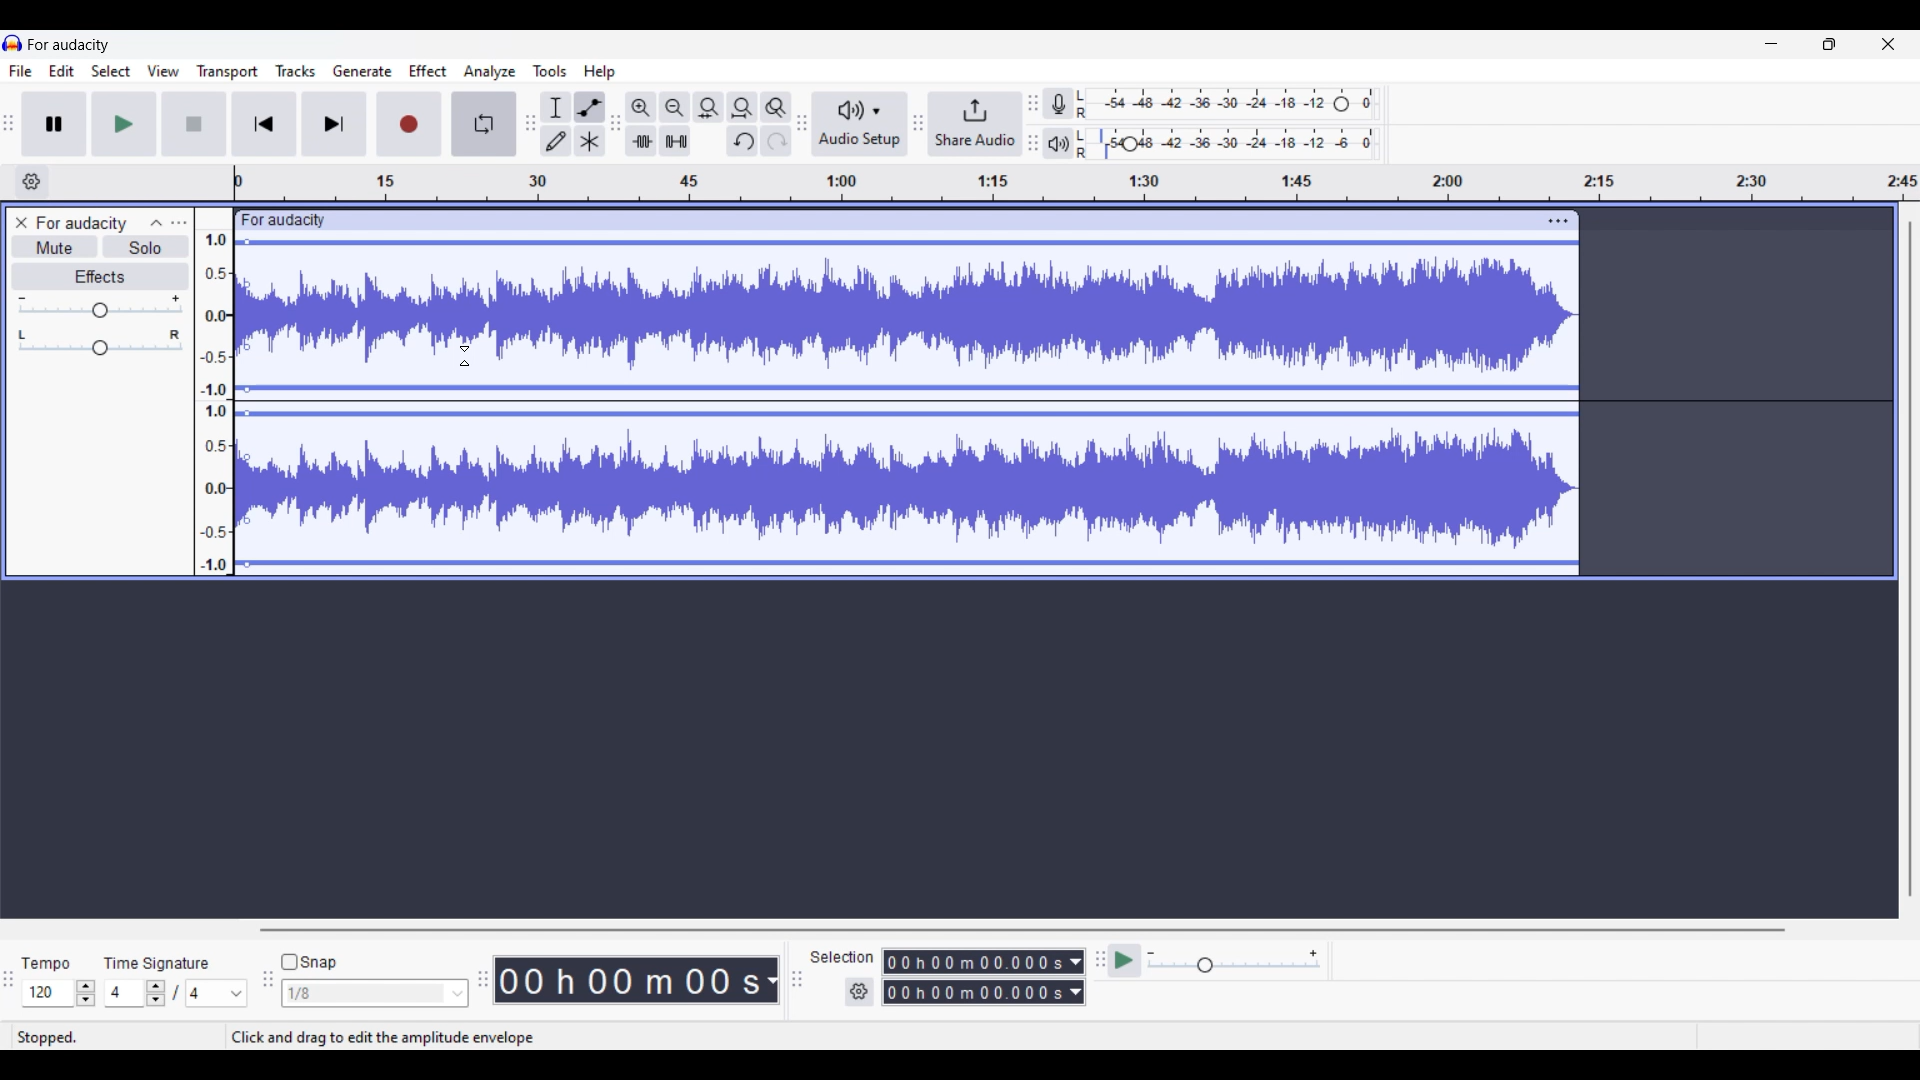  I want to click on logo, so click(13, 43).